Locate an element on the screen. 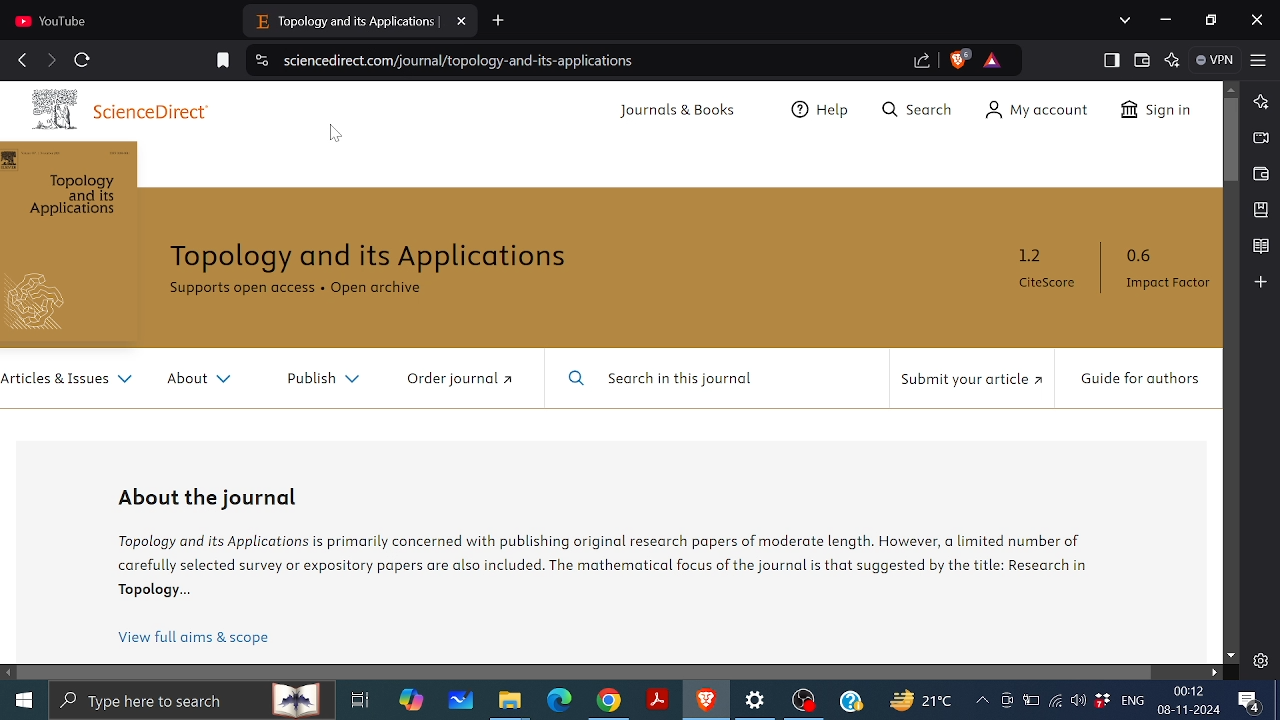 Image resolution: width=1280 pixels, height=720 pixels. Notifications is located at coordinates (1250, 702).